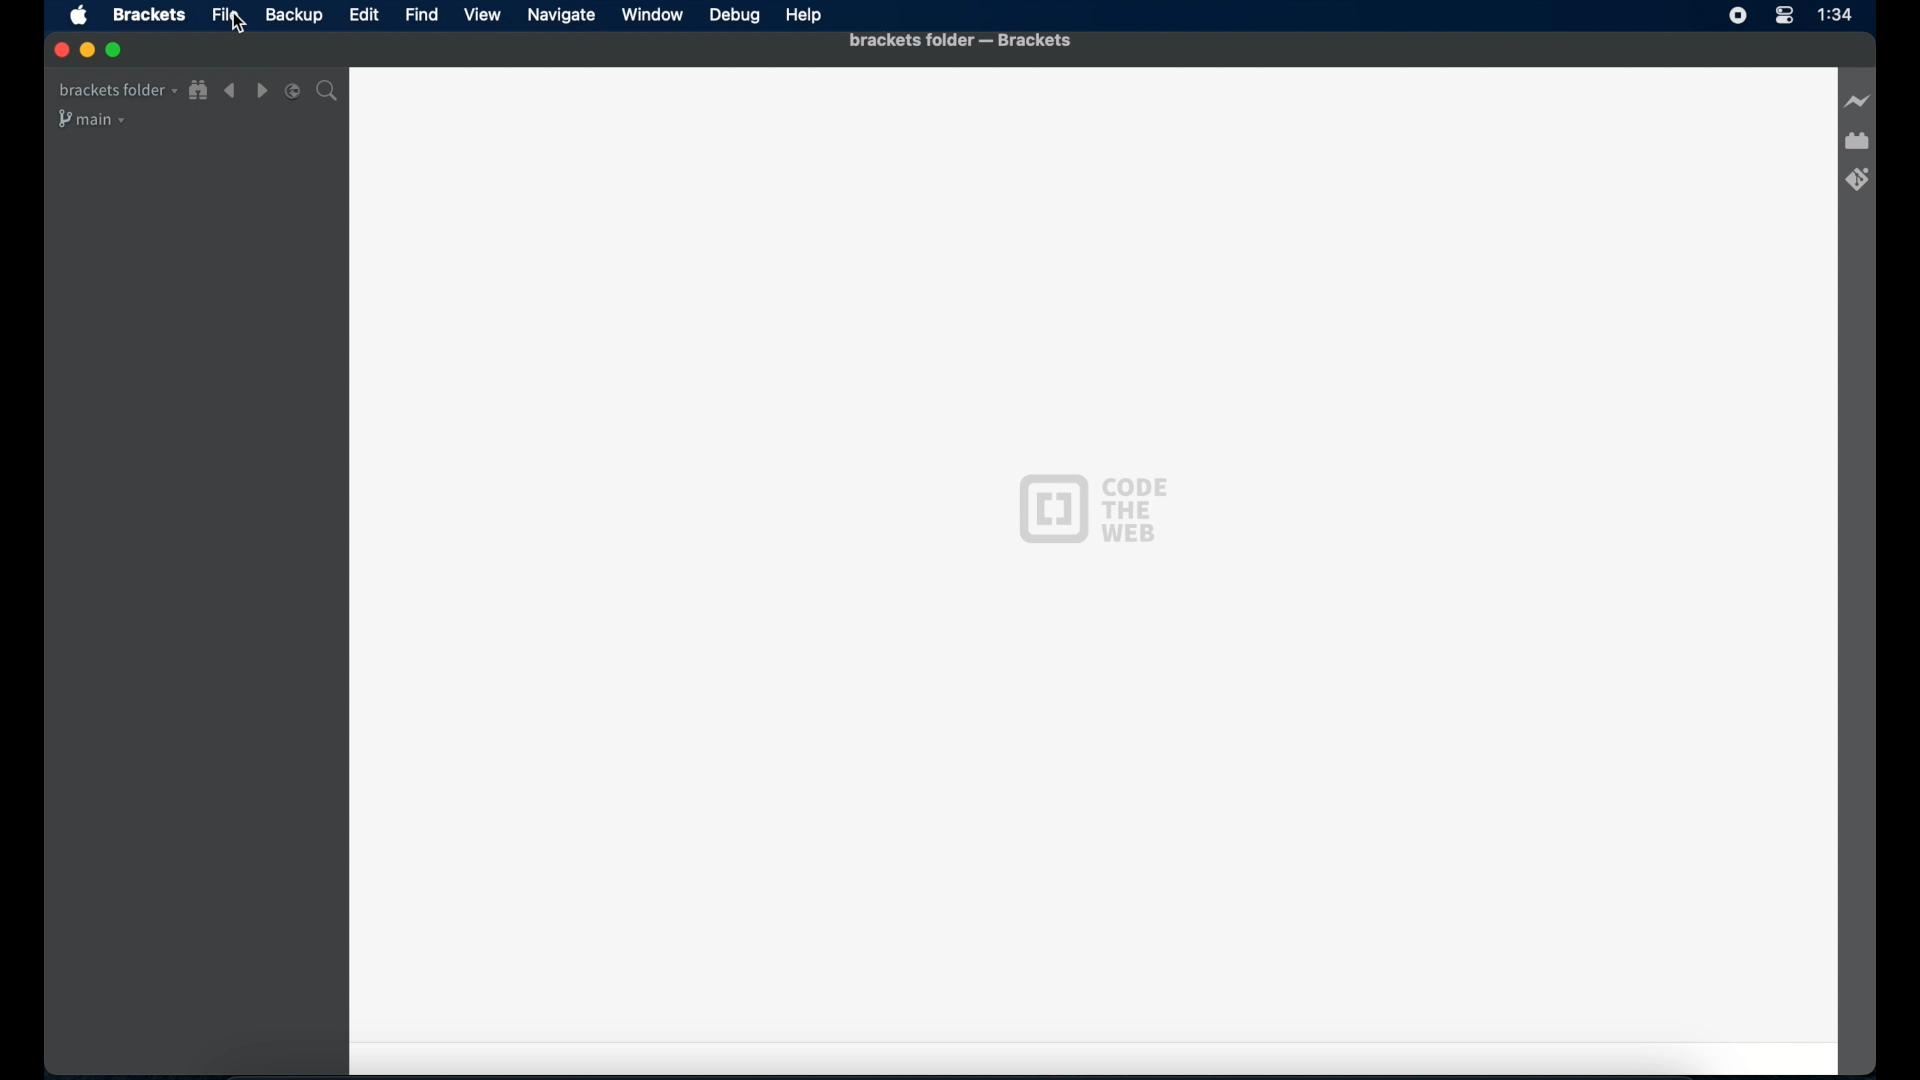 The height and width of the screenshot is (1080, 1920). What do you see at coordinates (561, 16) in the screenshot?
I see `Navigate` at bounding box center [561, 16].